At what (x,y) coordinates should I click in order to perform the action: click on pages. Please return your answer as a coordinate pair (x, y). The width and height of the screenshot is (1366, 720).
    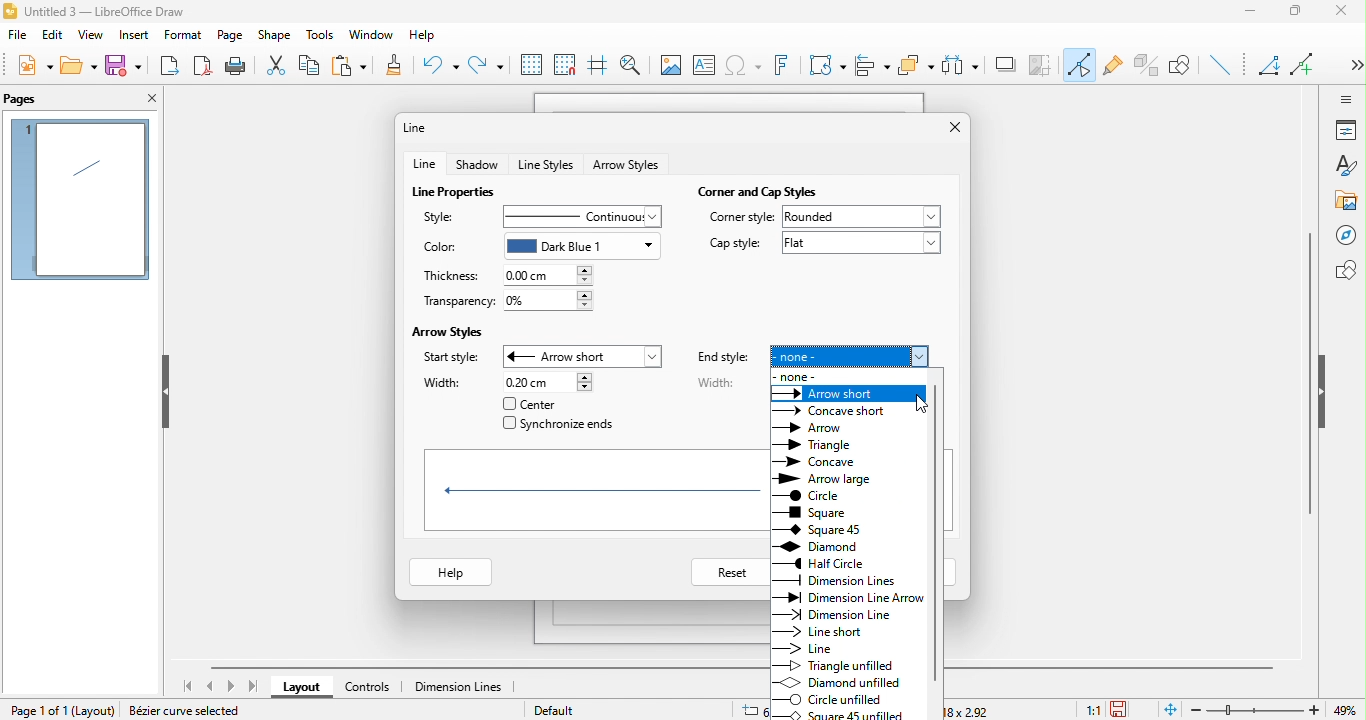
    Looking at the image, I should click on (36, 98).